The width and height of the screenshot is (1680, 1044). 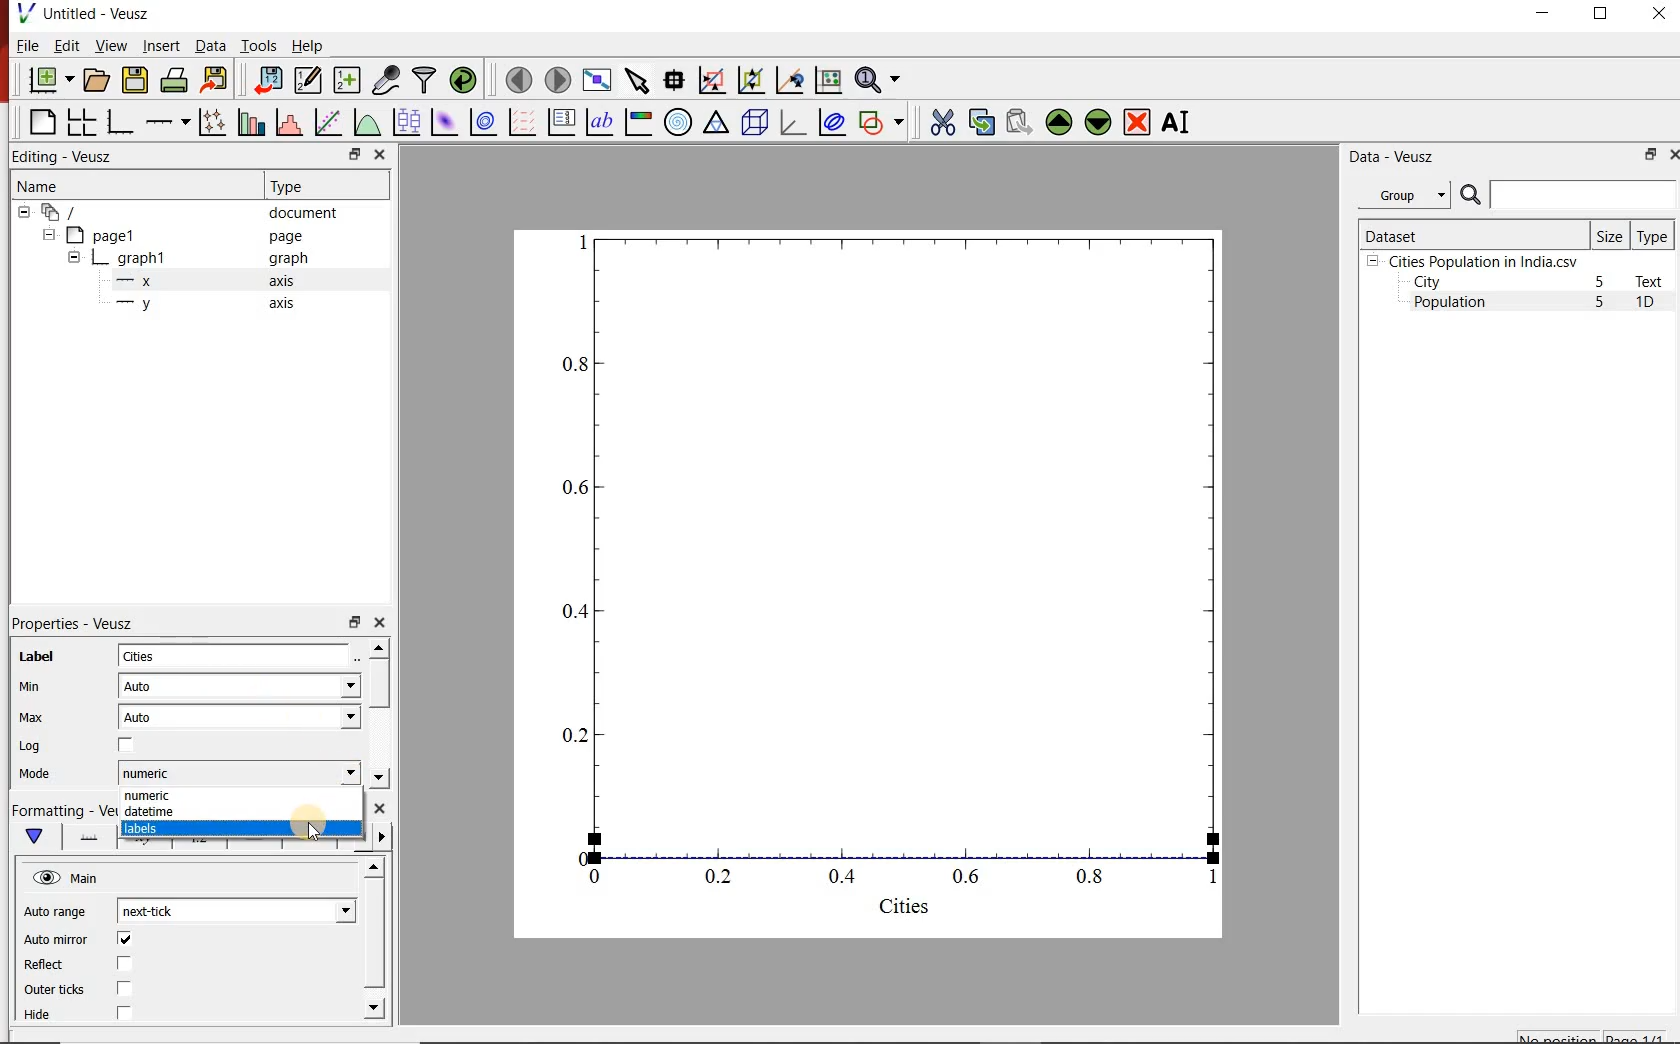 I want to click on edit and enter new datasets, so click(x=306, y=80).